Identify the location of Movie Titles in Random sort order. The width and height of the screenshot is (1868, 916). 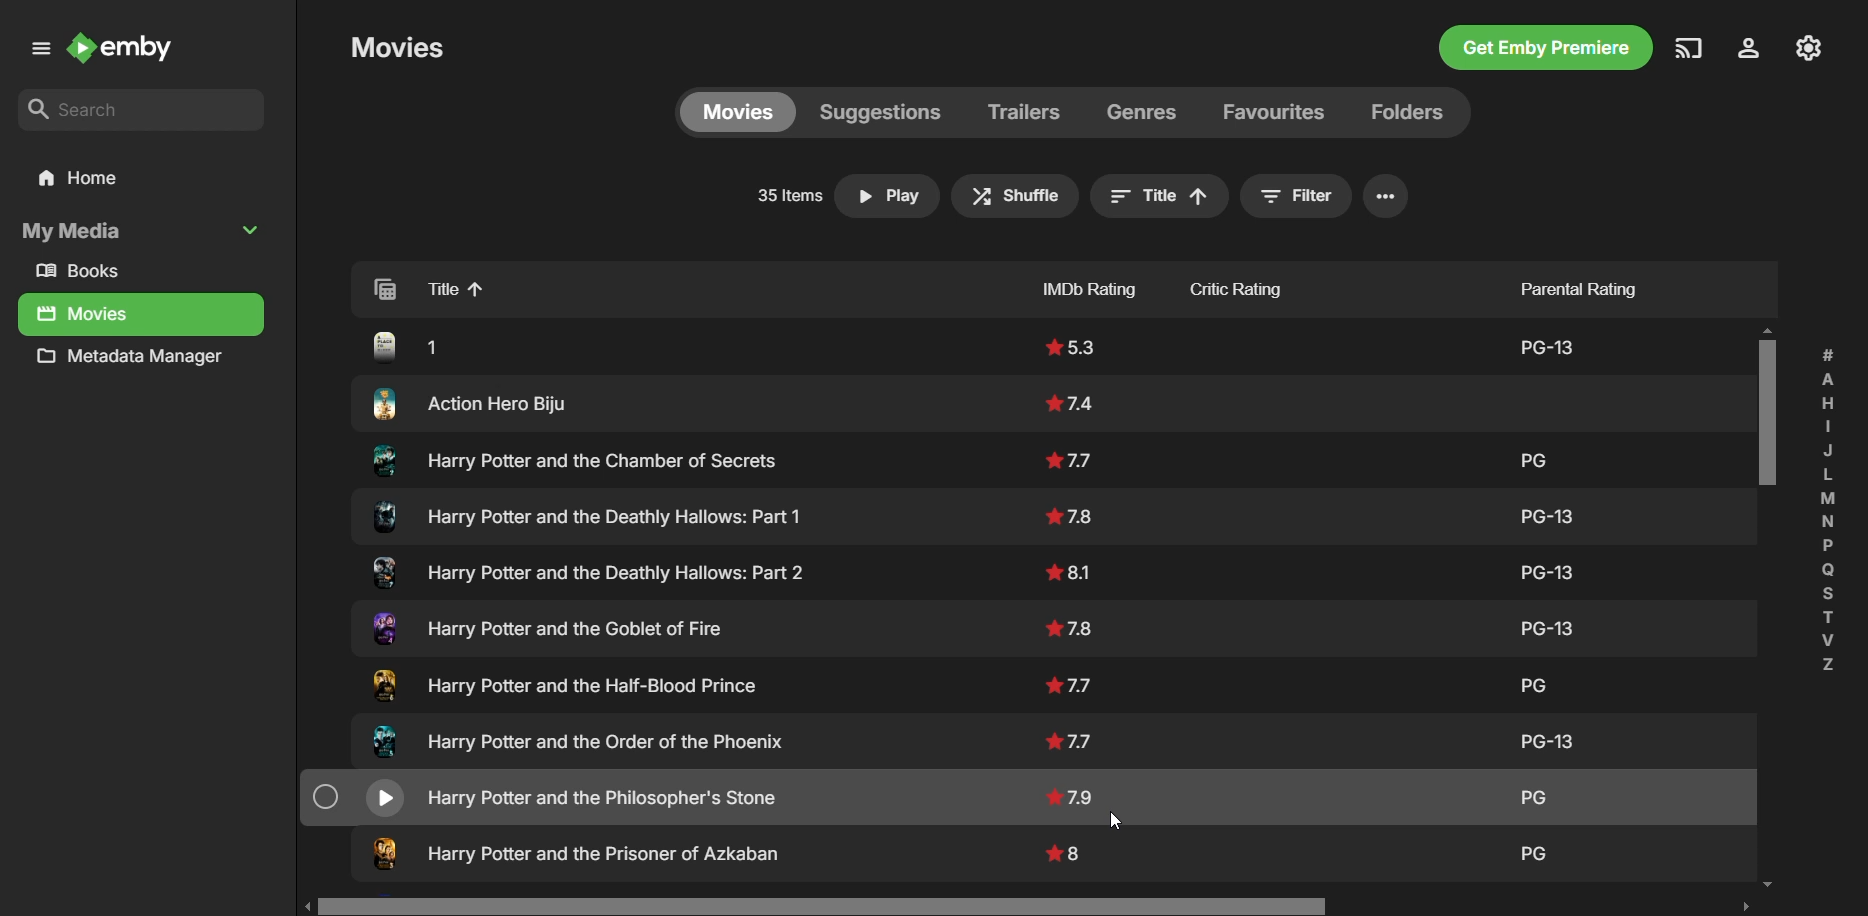
(646, 287).